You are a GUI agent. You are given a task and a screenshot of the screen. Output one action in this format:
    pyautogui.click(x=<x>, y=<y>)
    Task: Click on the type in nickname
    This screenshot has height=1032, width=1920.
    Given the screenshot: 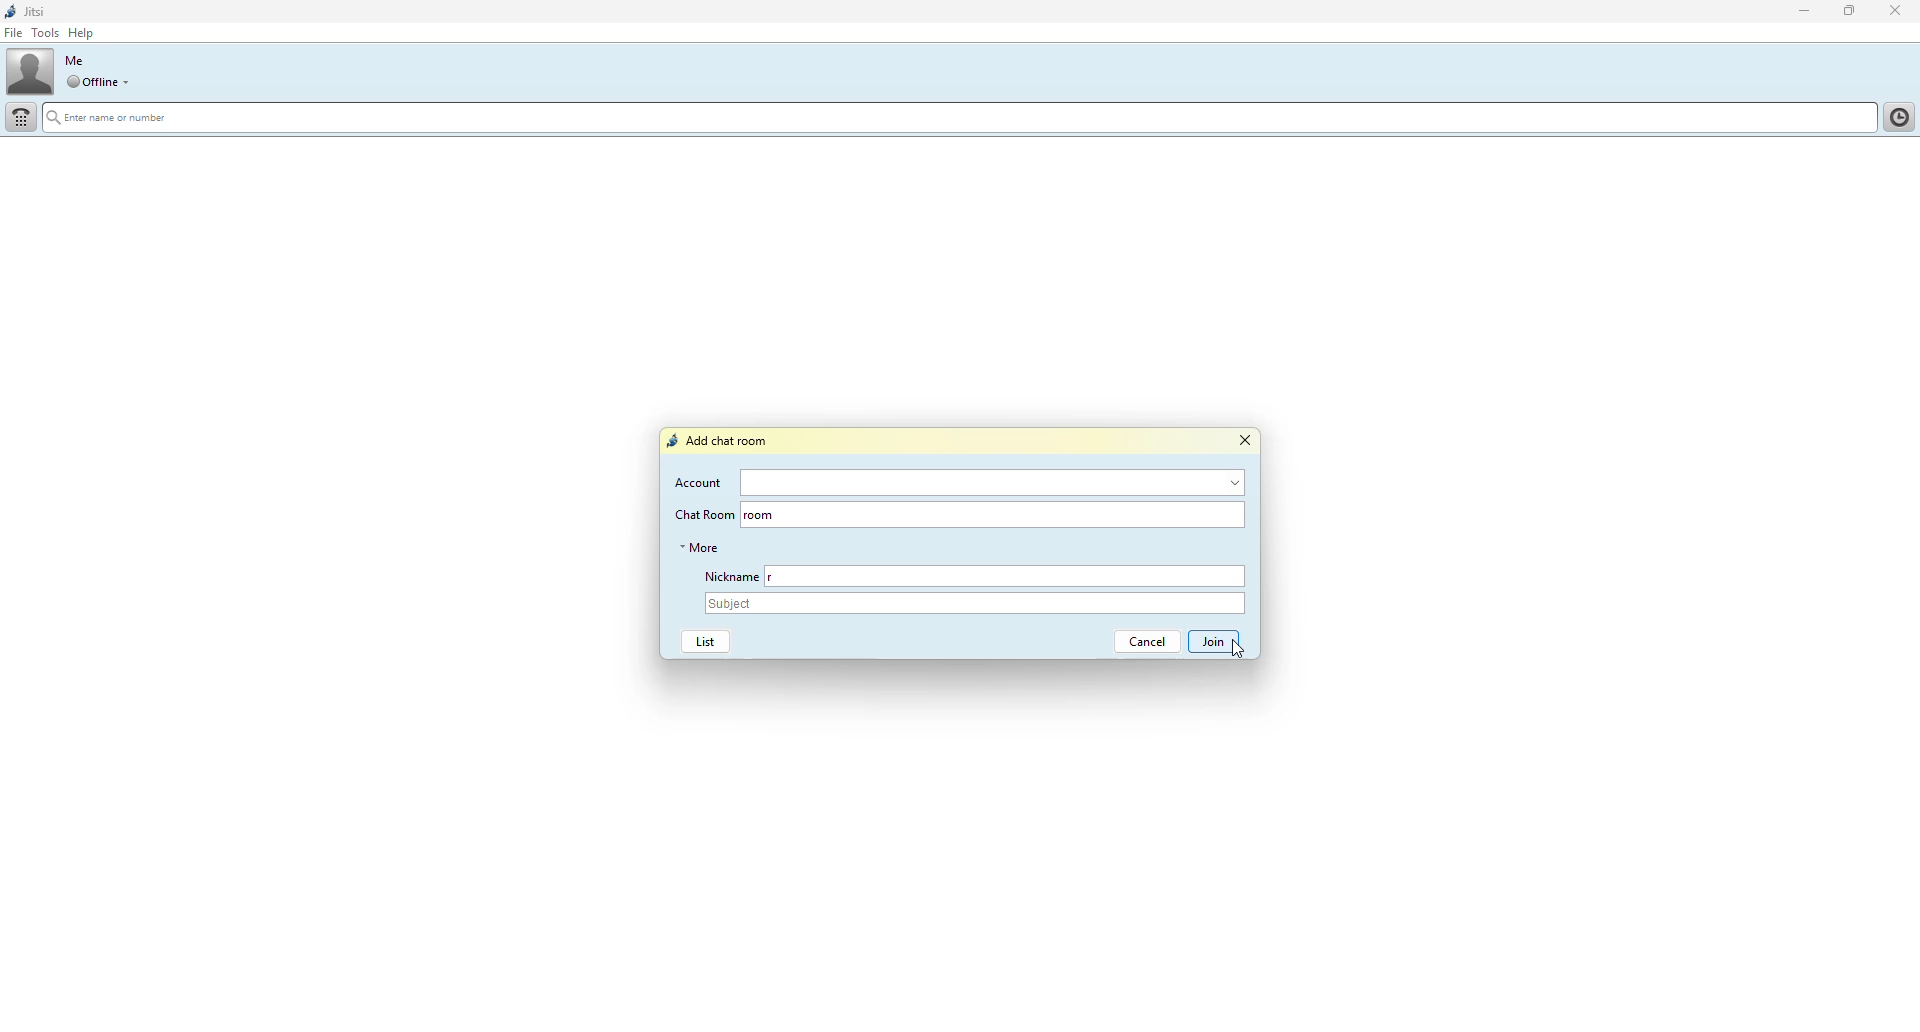 What is the action you would take?
    pyautogui.click(x=1024, y=577)
    